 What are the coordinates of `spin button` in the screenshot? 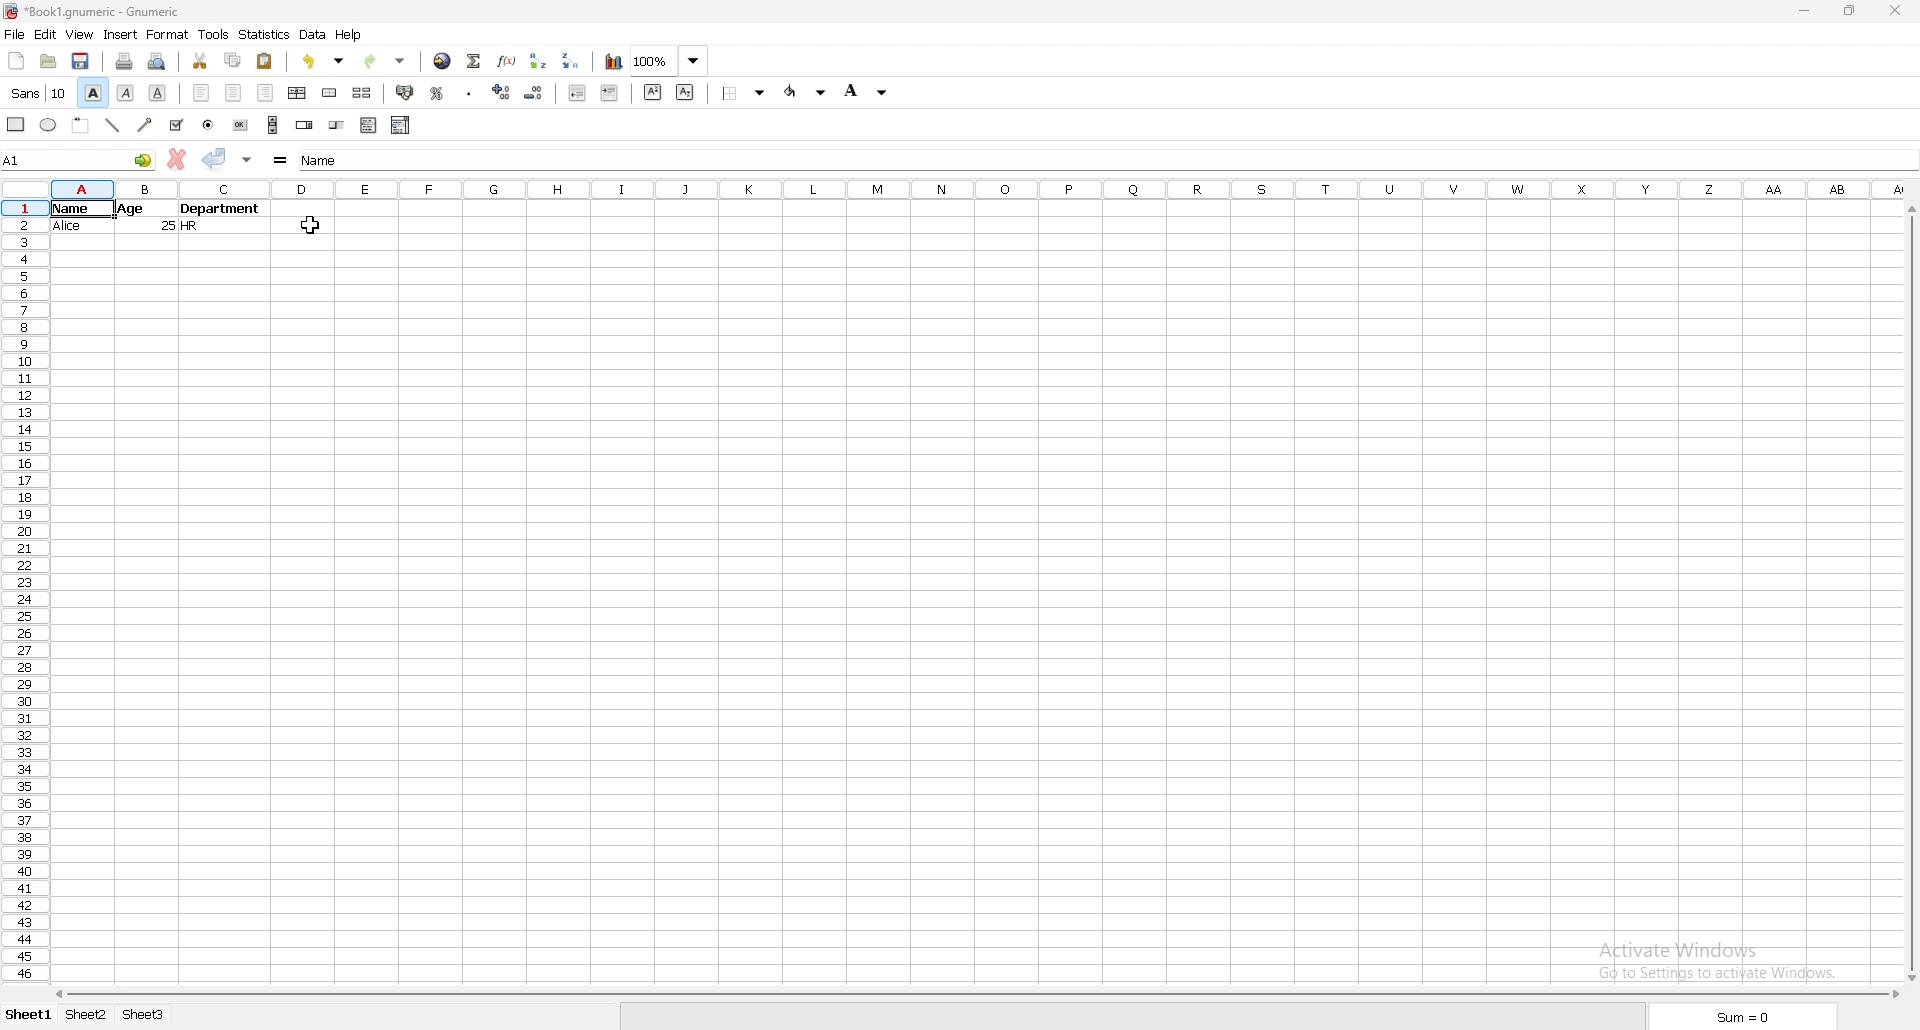 It's located at (305, 127).